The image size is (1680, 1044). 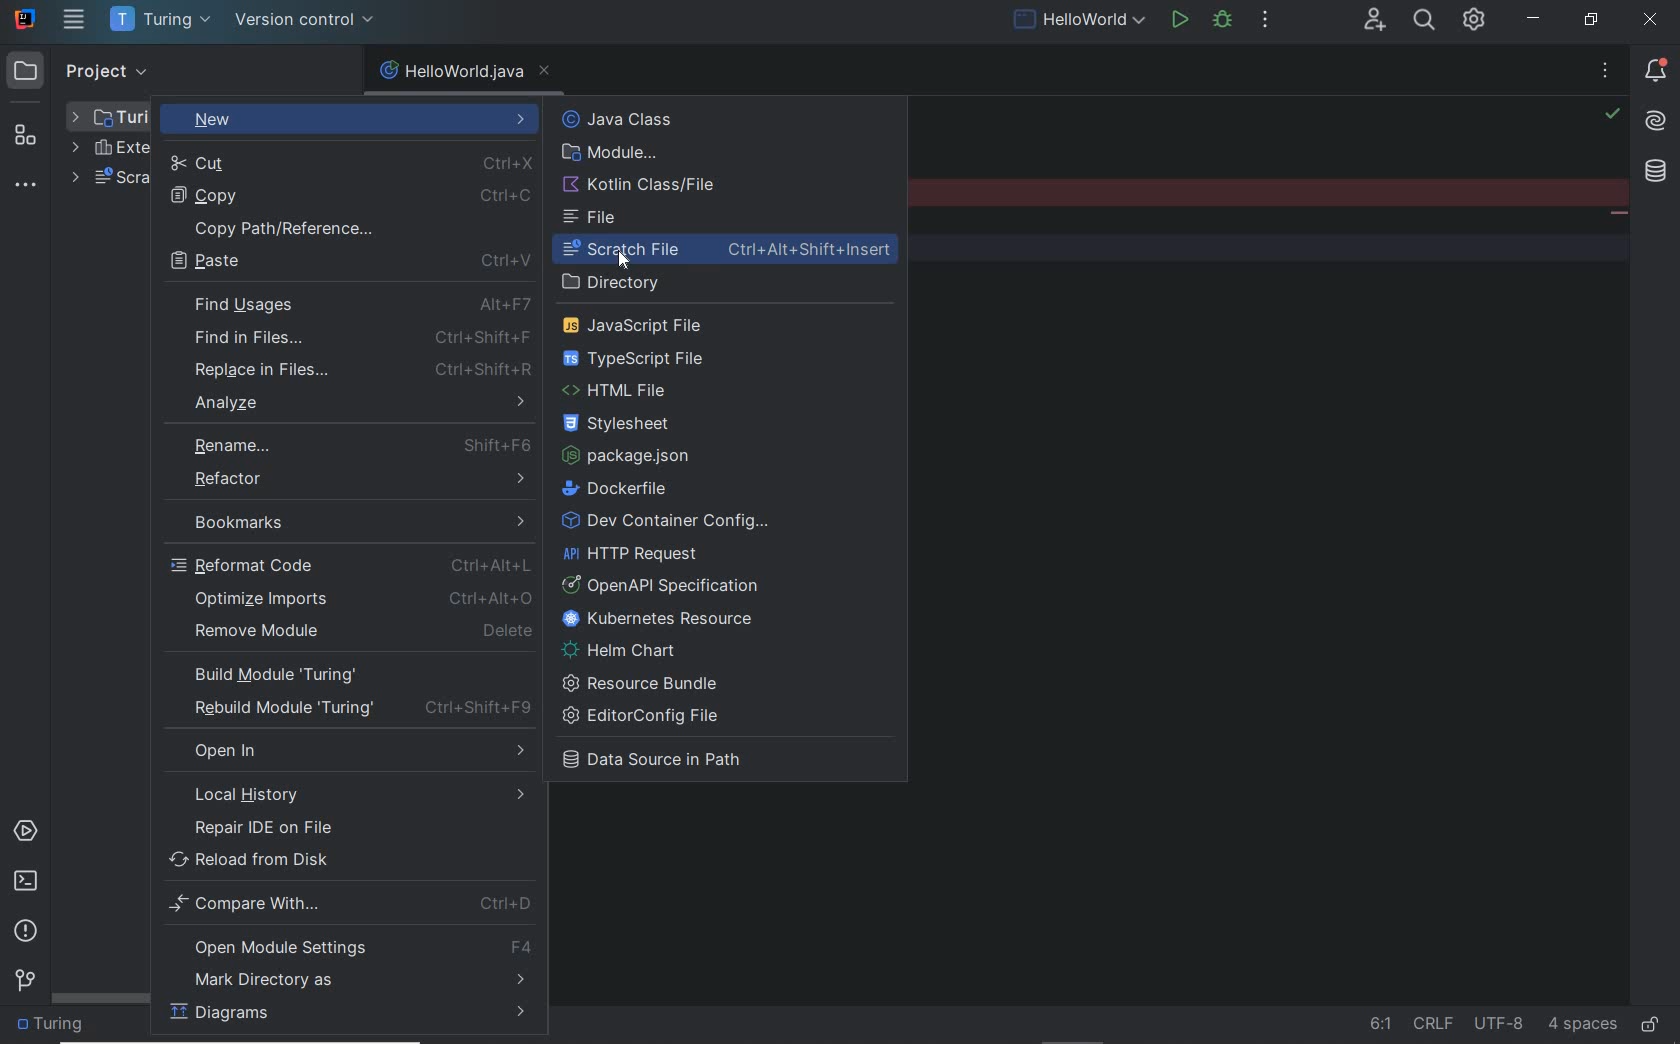 What do you see at coordinates (307, 22) in the screenshot?
I see `version control` at bounding box center [307, 22].